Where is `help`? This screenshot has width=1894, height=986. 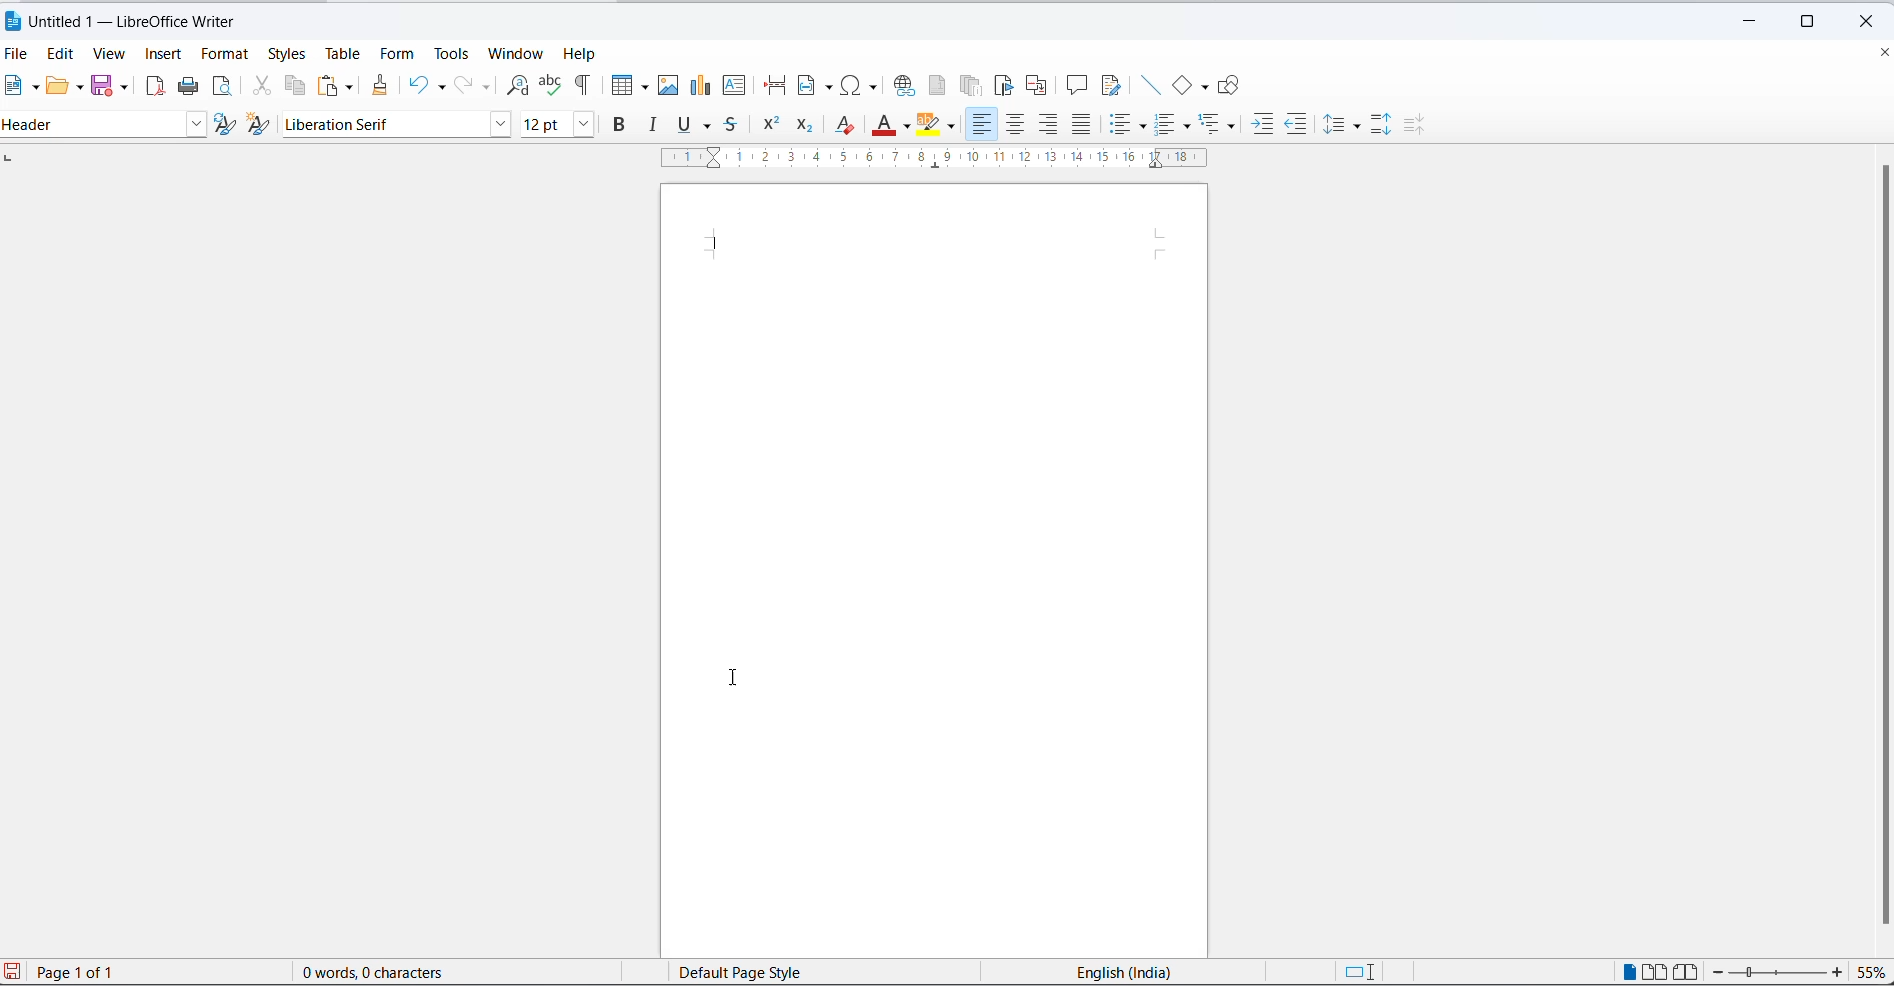
help is located at coordinates (583, 53).